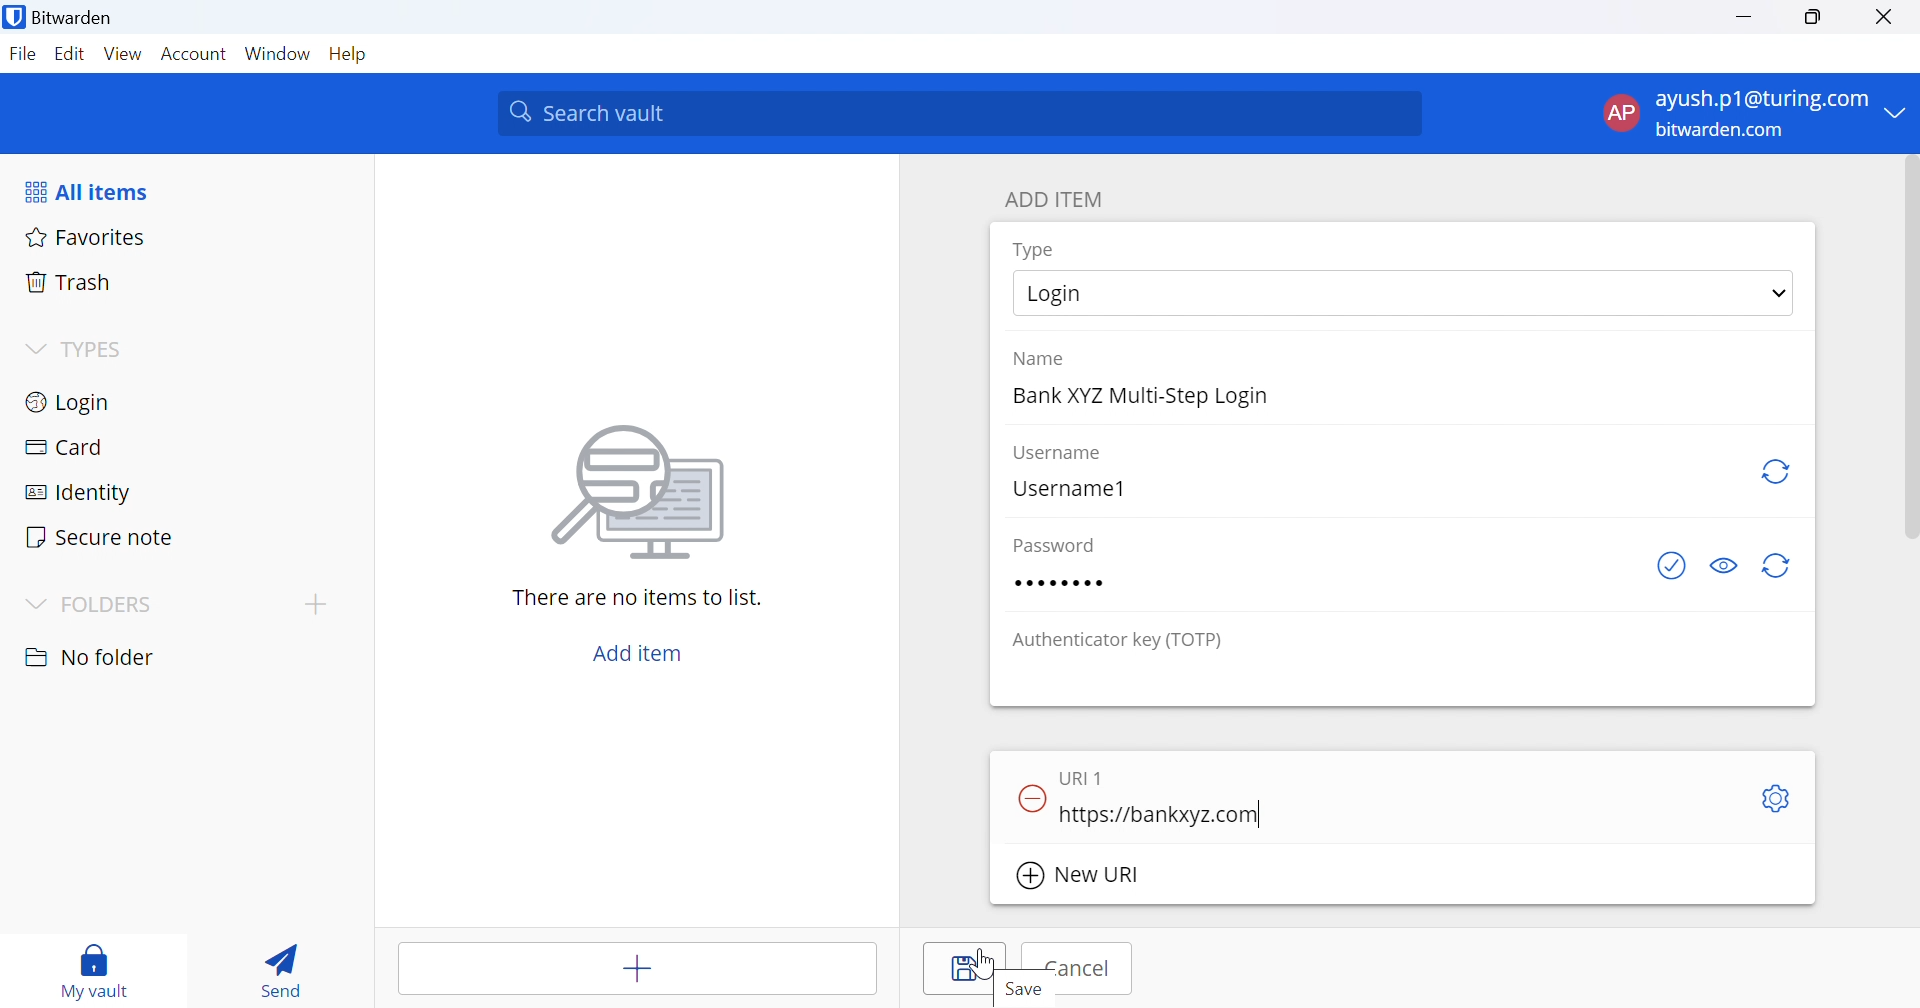 This screenshot has height=1008, width=1920. What do you see at coordinates (65, 446) in the screenshot?
I see `Card` at bounding box center [65, 446].